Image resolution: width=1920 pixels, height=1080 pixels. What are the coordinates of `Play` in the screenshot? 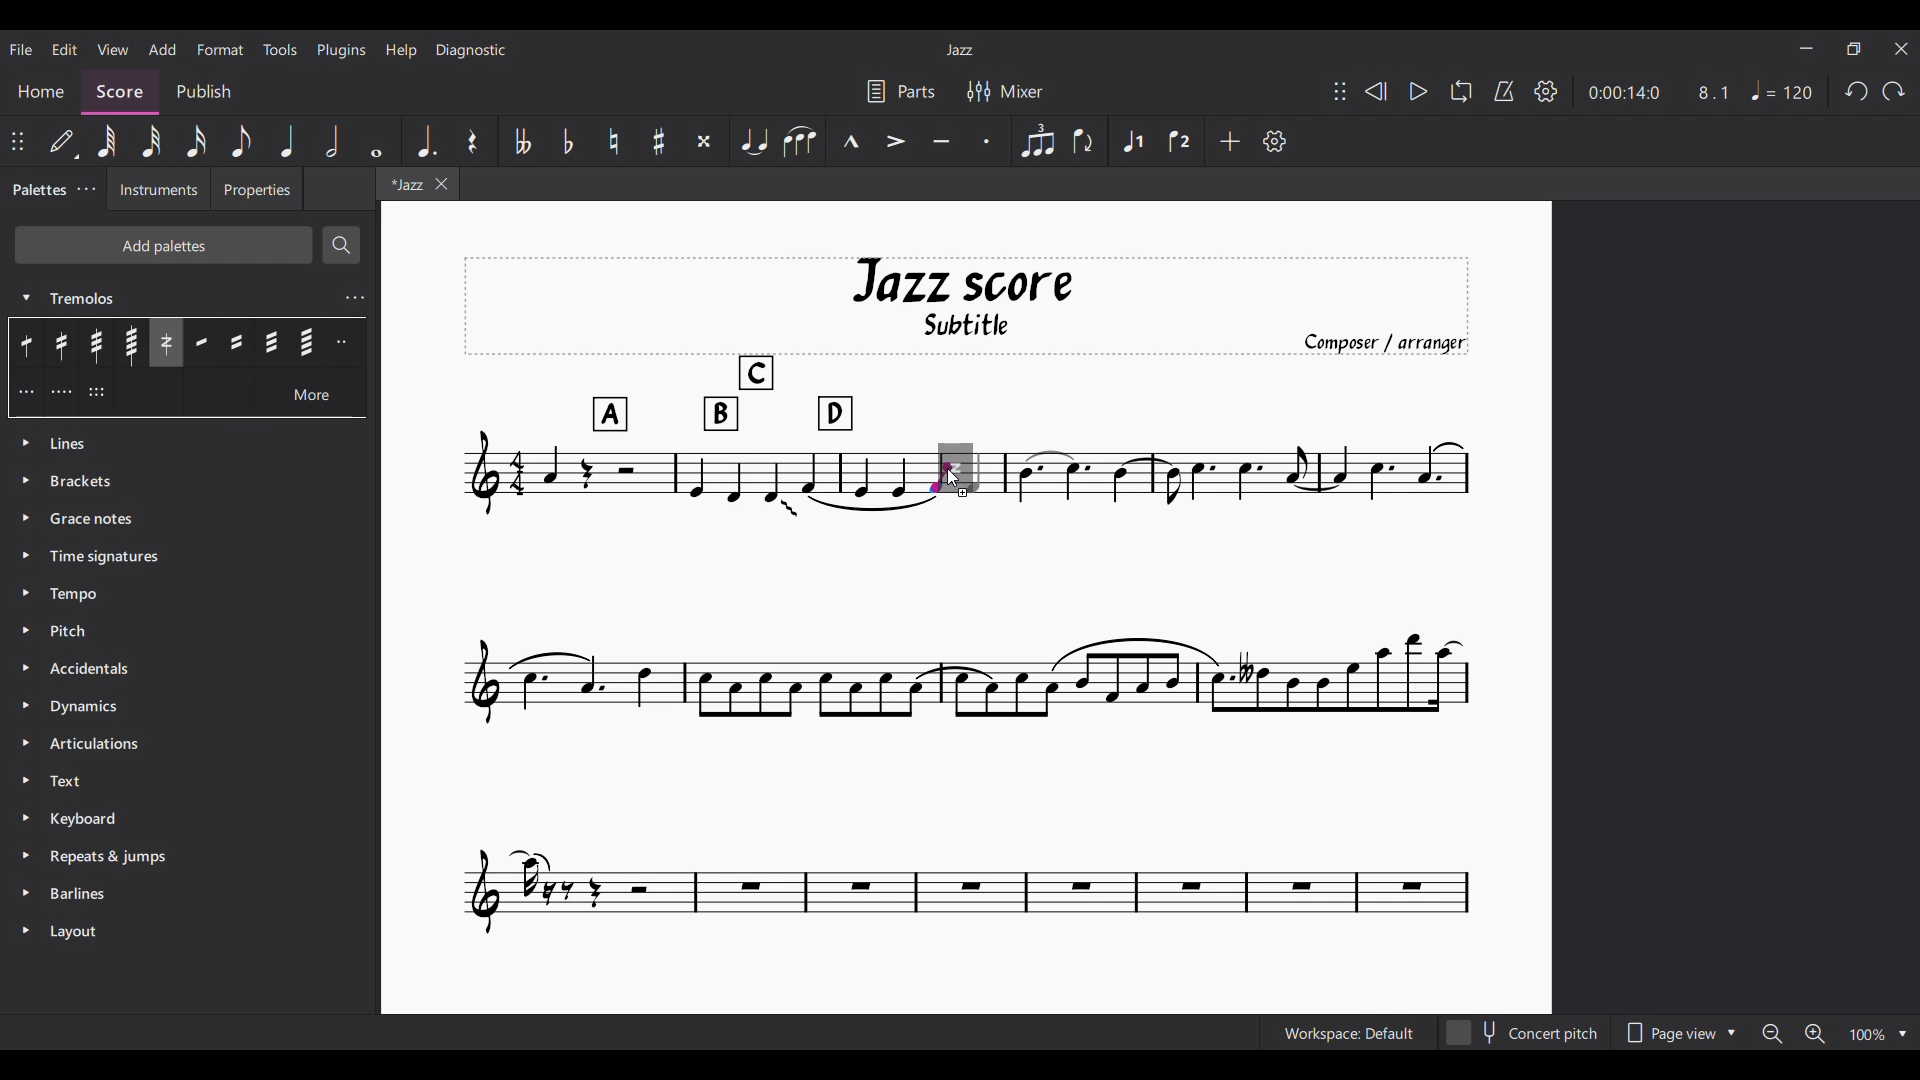 It's located at (1419, 91).